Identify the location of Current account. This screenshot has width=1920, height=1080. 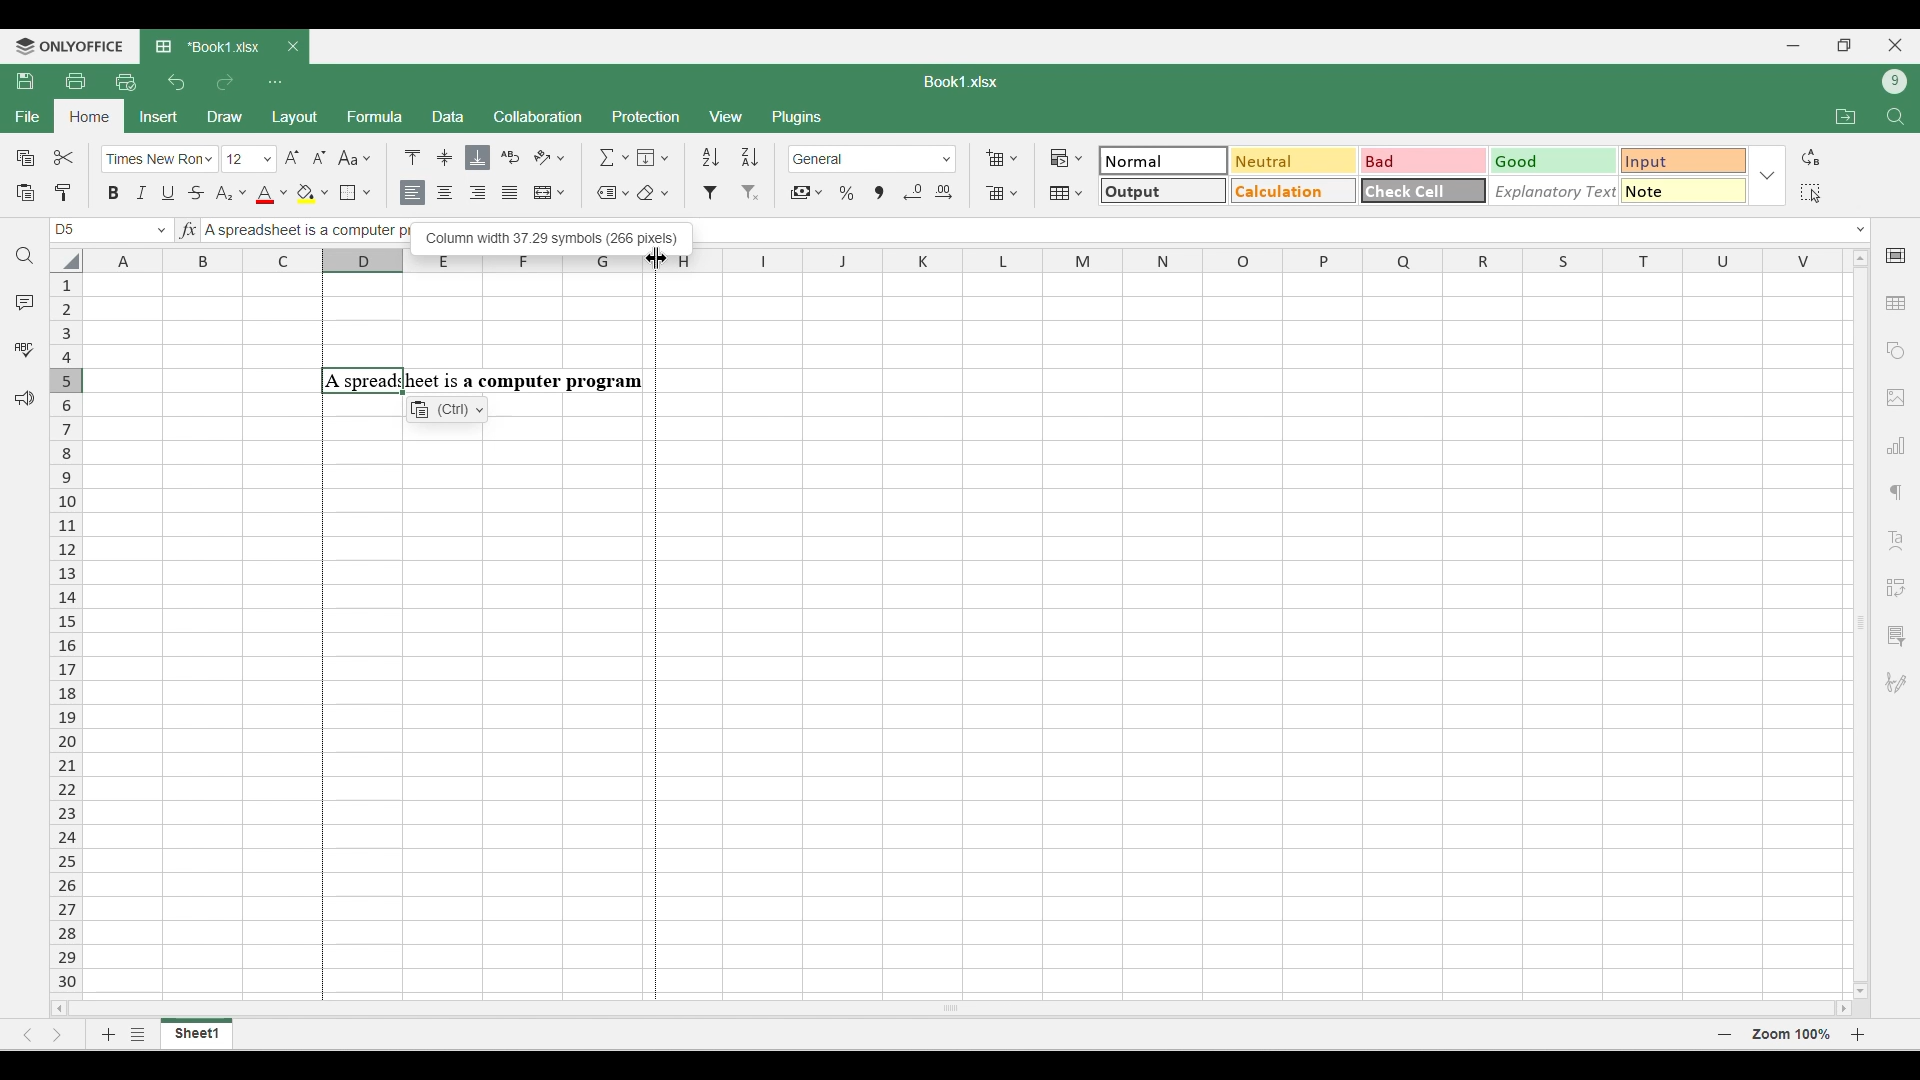
(1895, 82).